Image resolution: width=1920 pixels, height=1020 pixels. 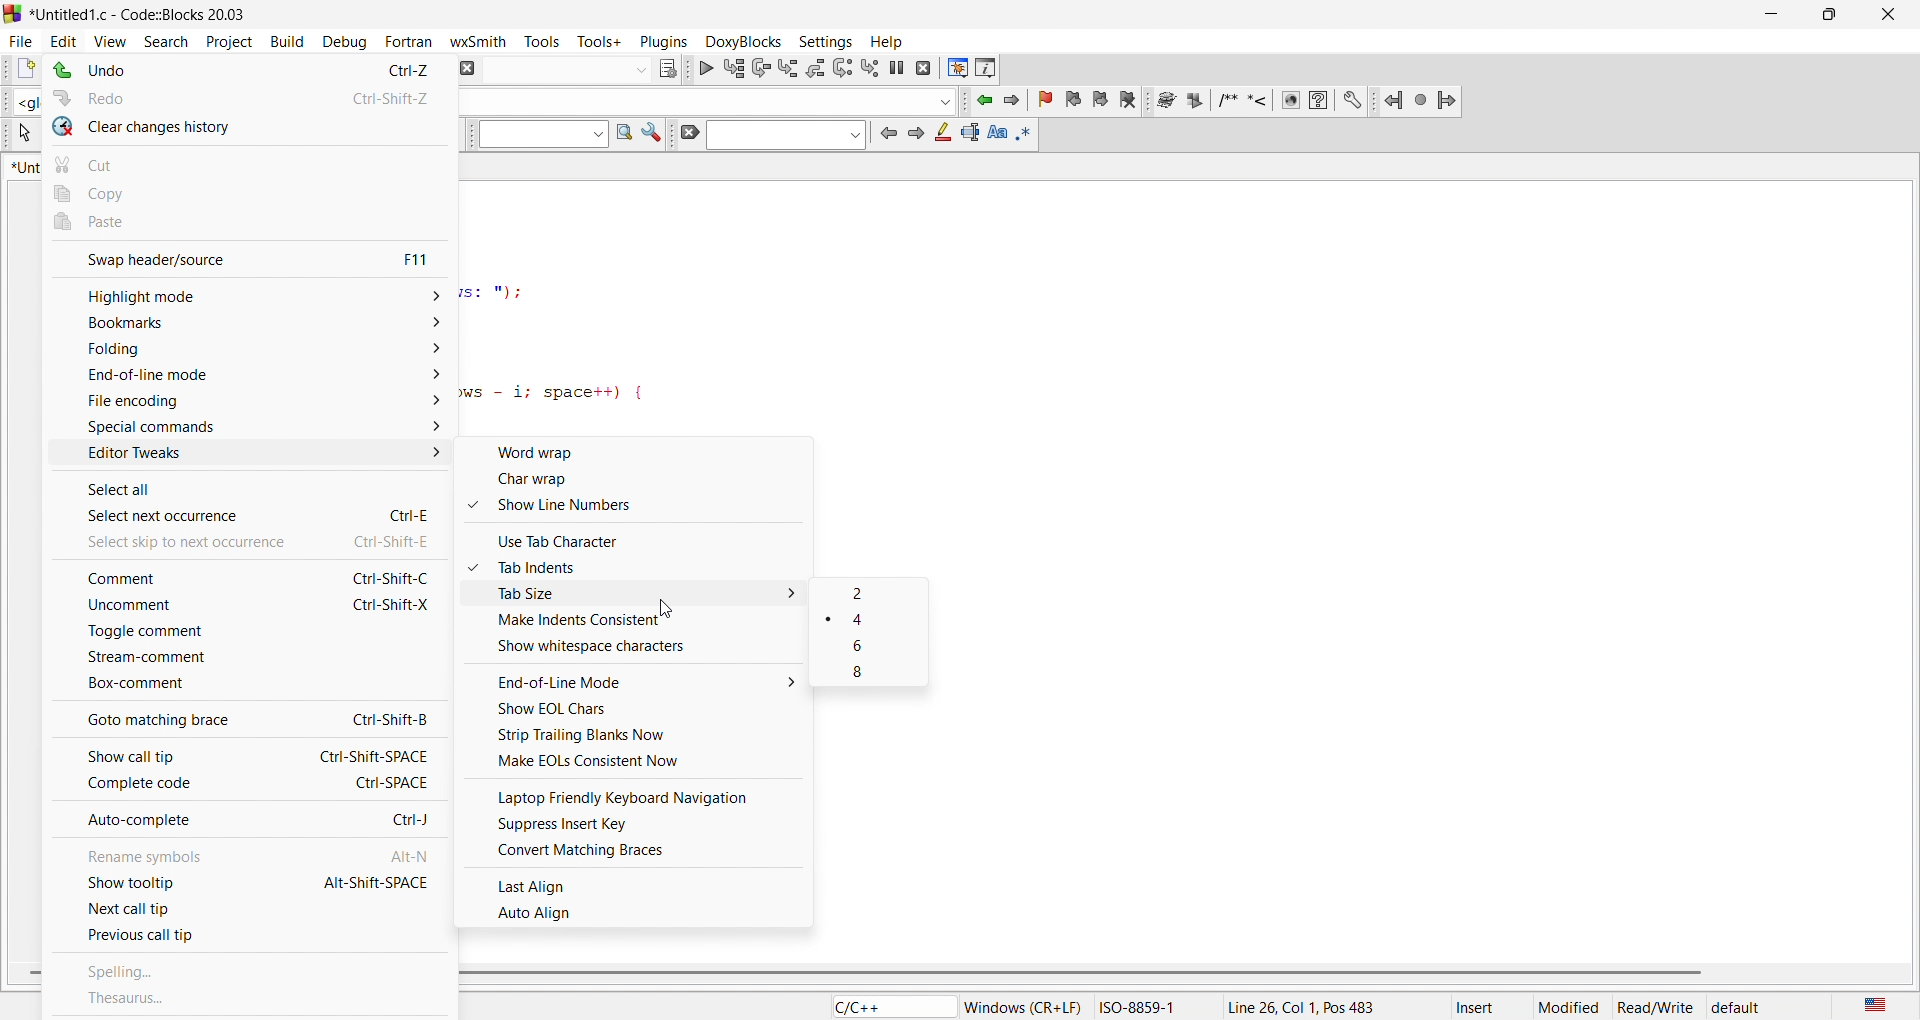 What do you see at coordinates (158, 578) in the screenshot?
I see `comment ` at bounding box center [158, 578].